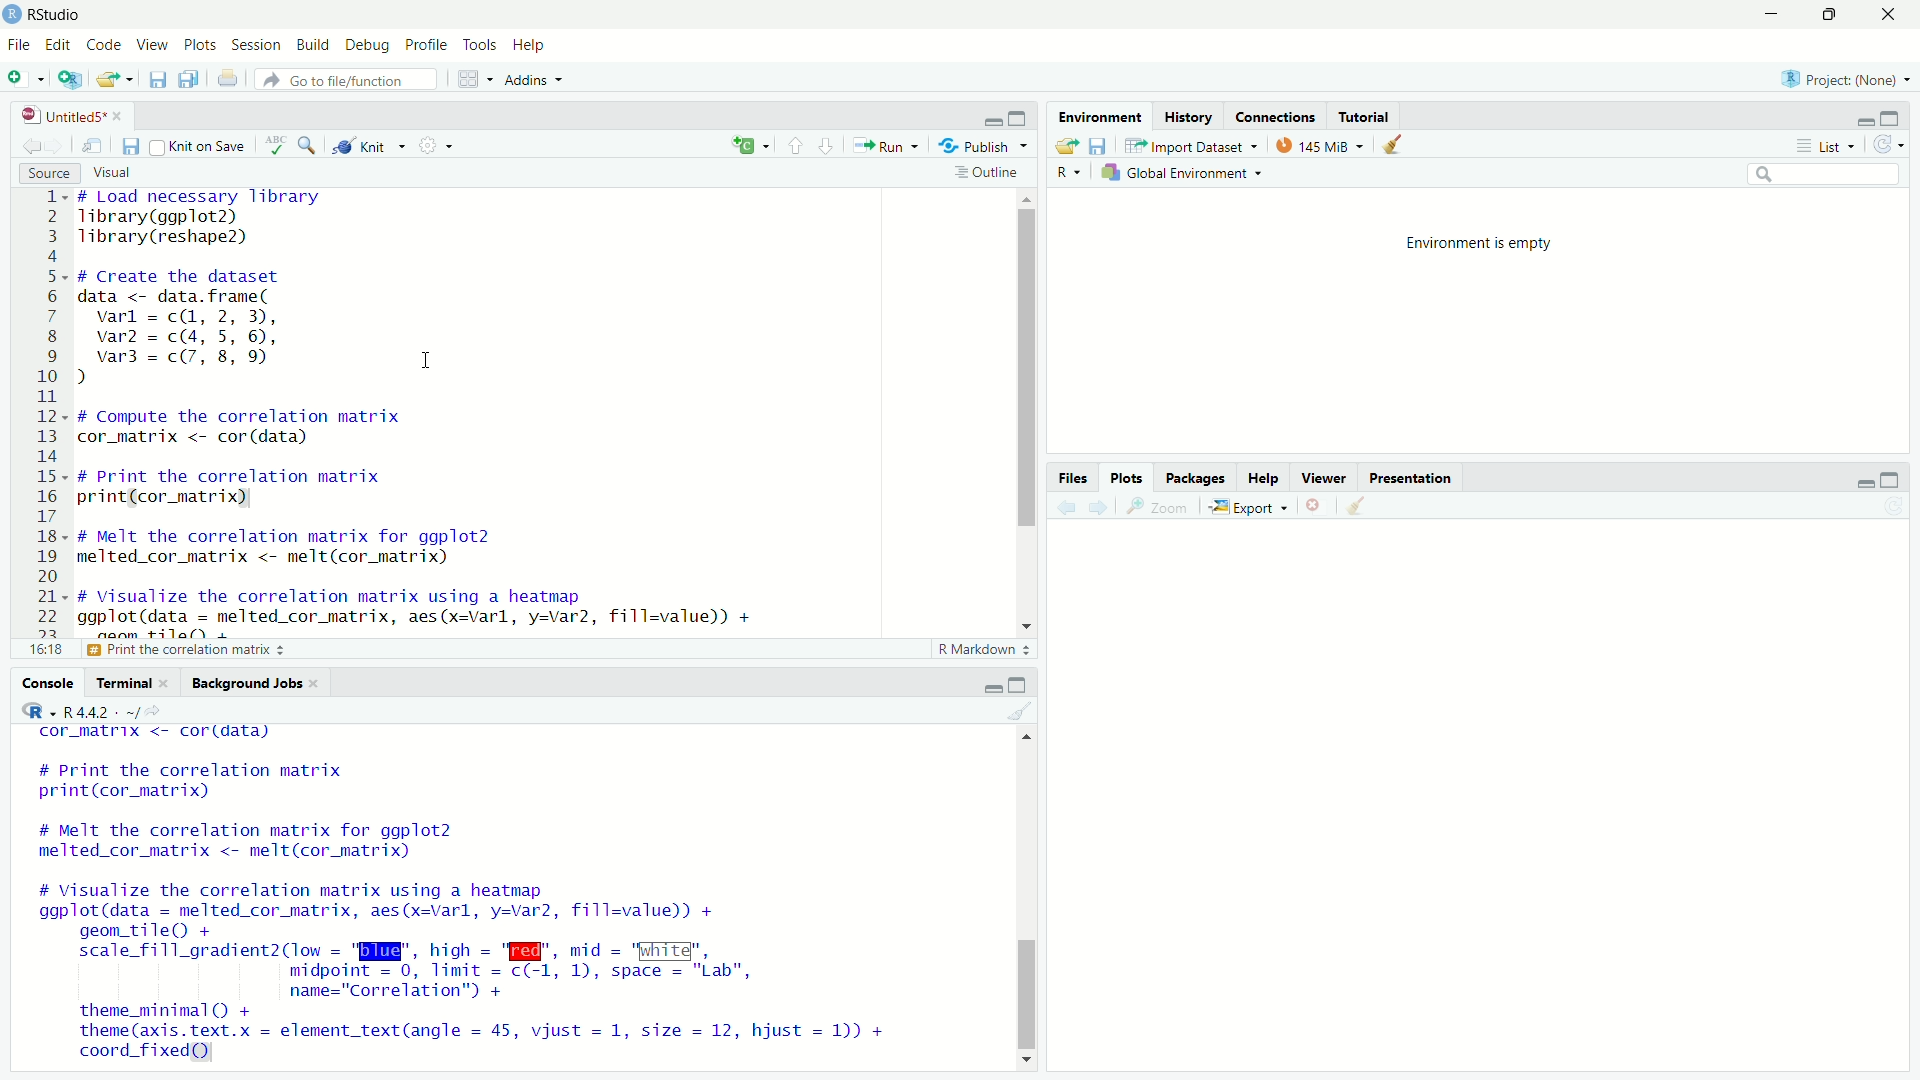  I want to click on export, so click(1250, 506).